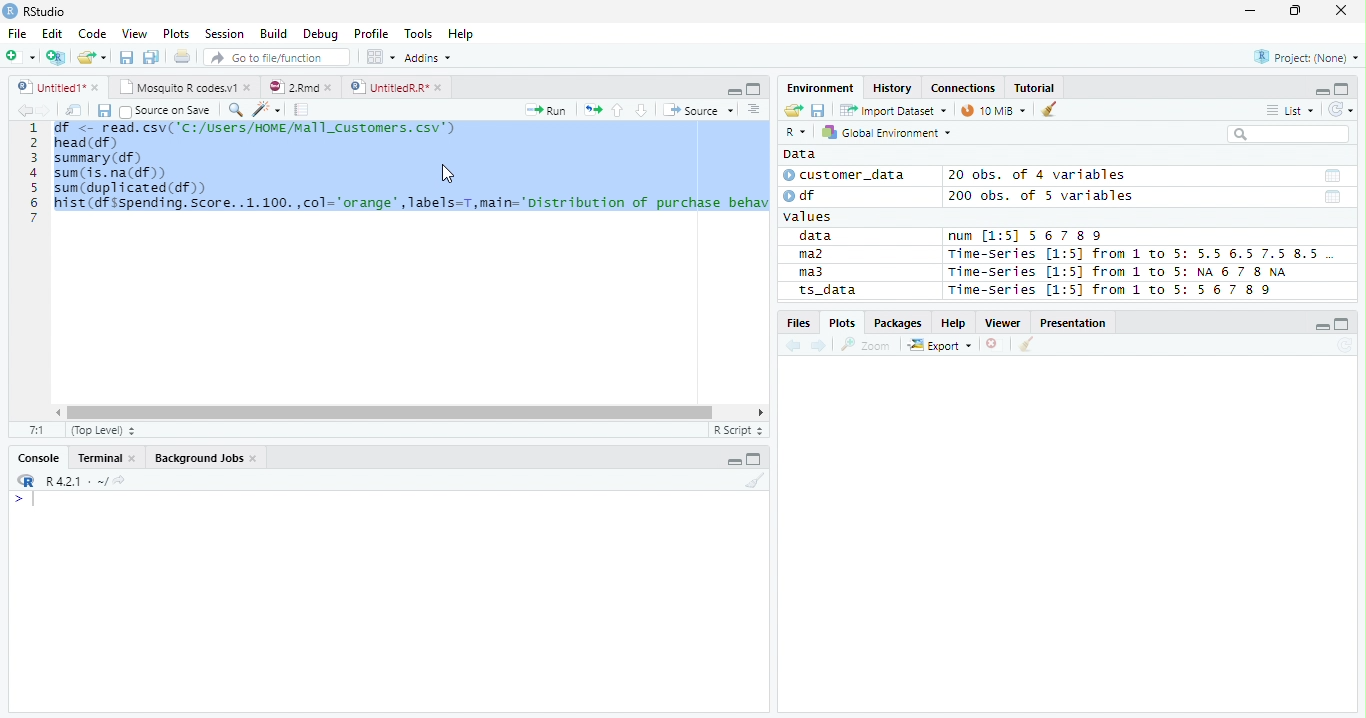 This screenshot has width=1366, height=718. What do you see at coordinates (166, 111) in the screenshot?
I see `Source on save` at bounding box center [166, 111].